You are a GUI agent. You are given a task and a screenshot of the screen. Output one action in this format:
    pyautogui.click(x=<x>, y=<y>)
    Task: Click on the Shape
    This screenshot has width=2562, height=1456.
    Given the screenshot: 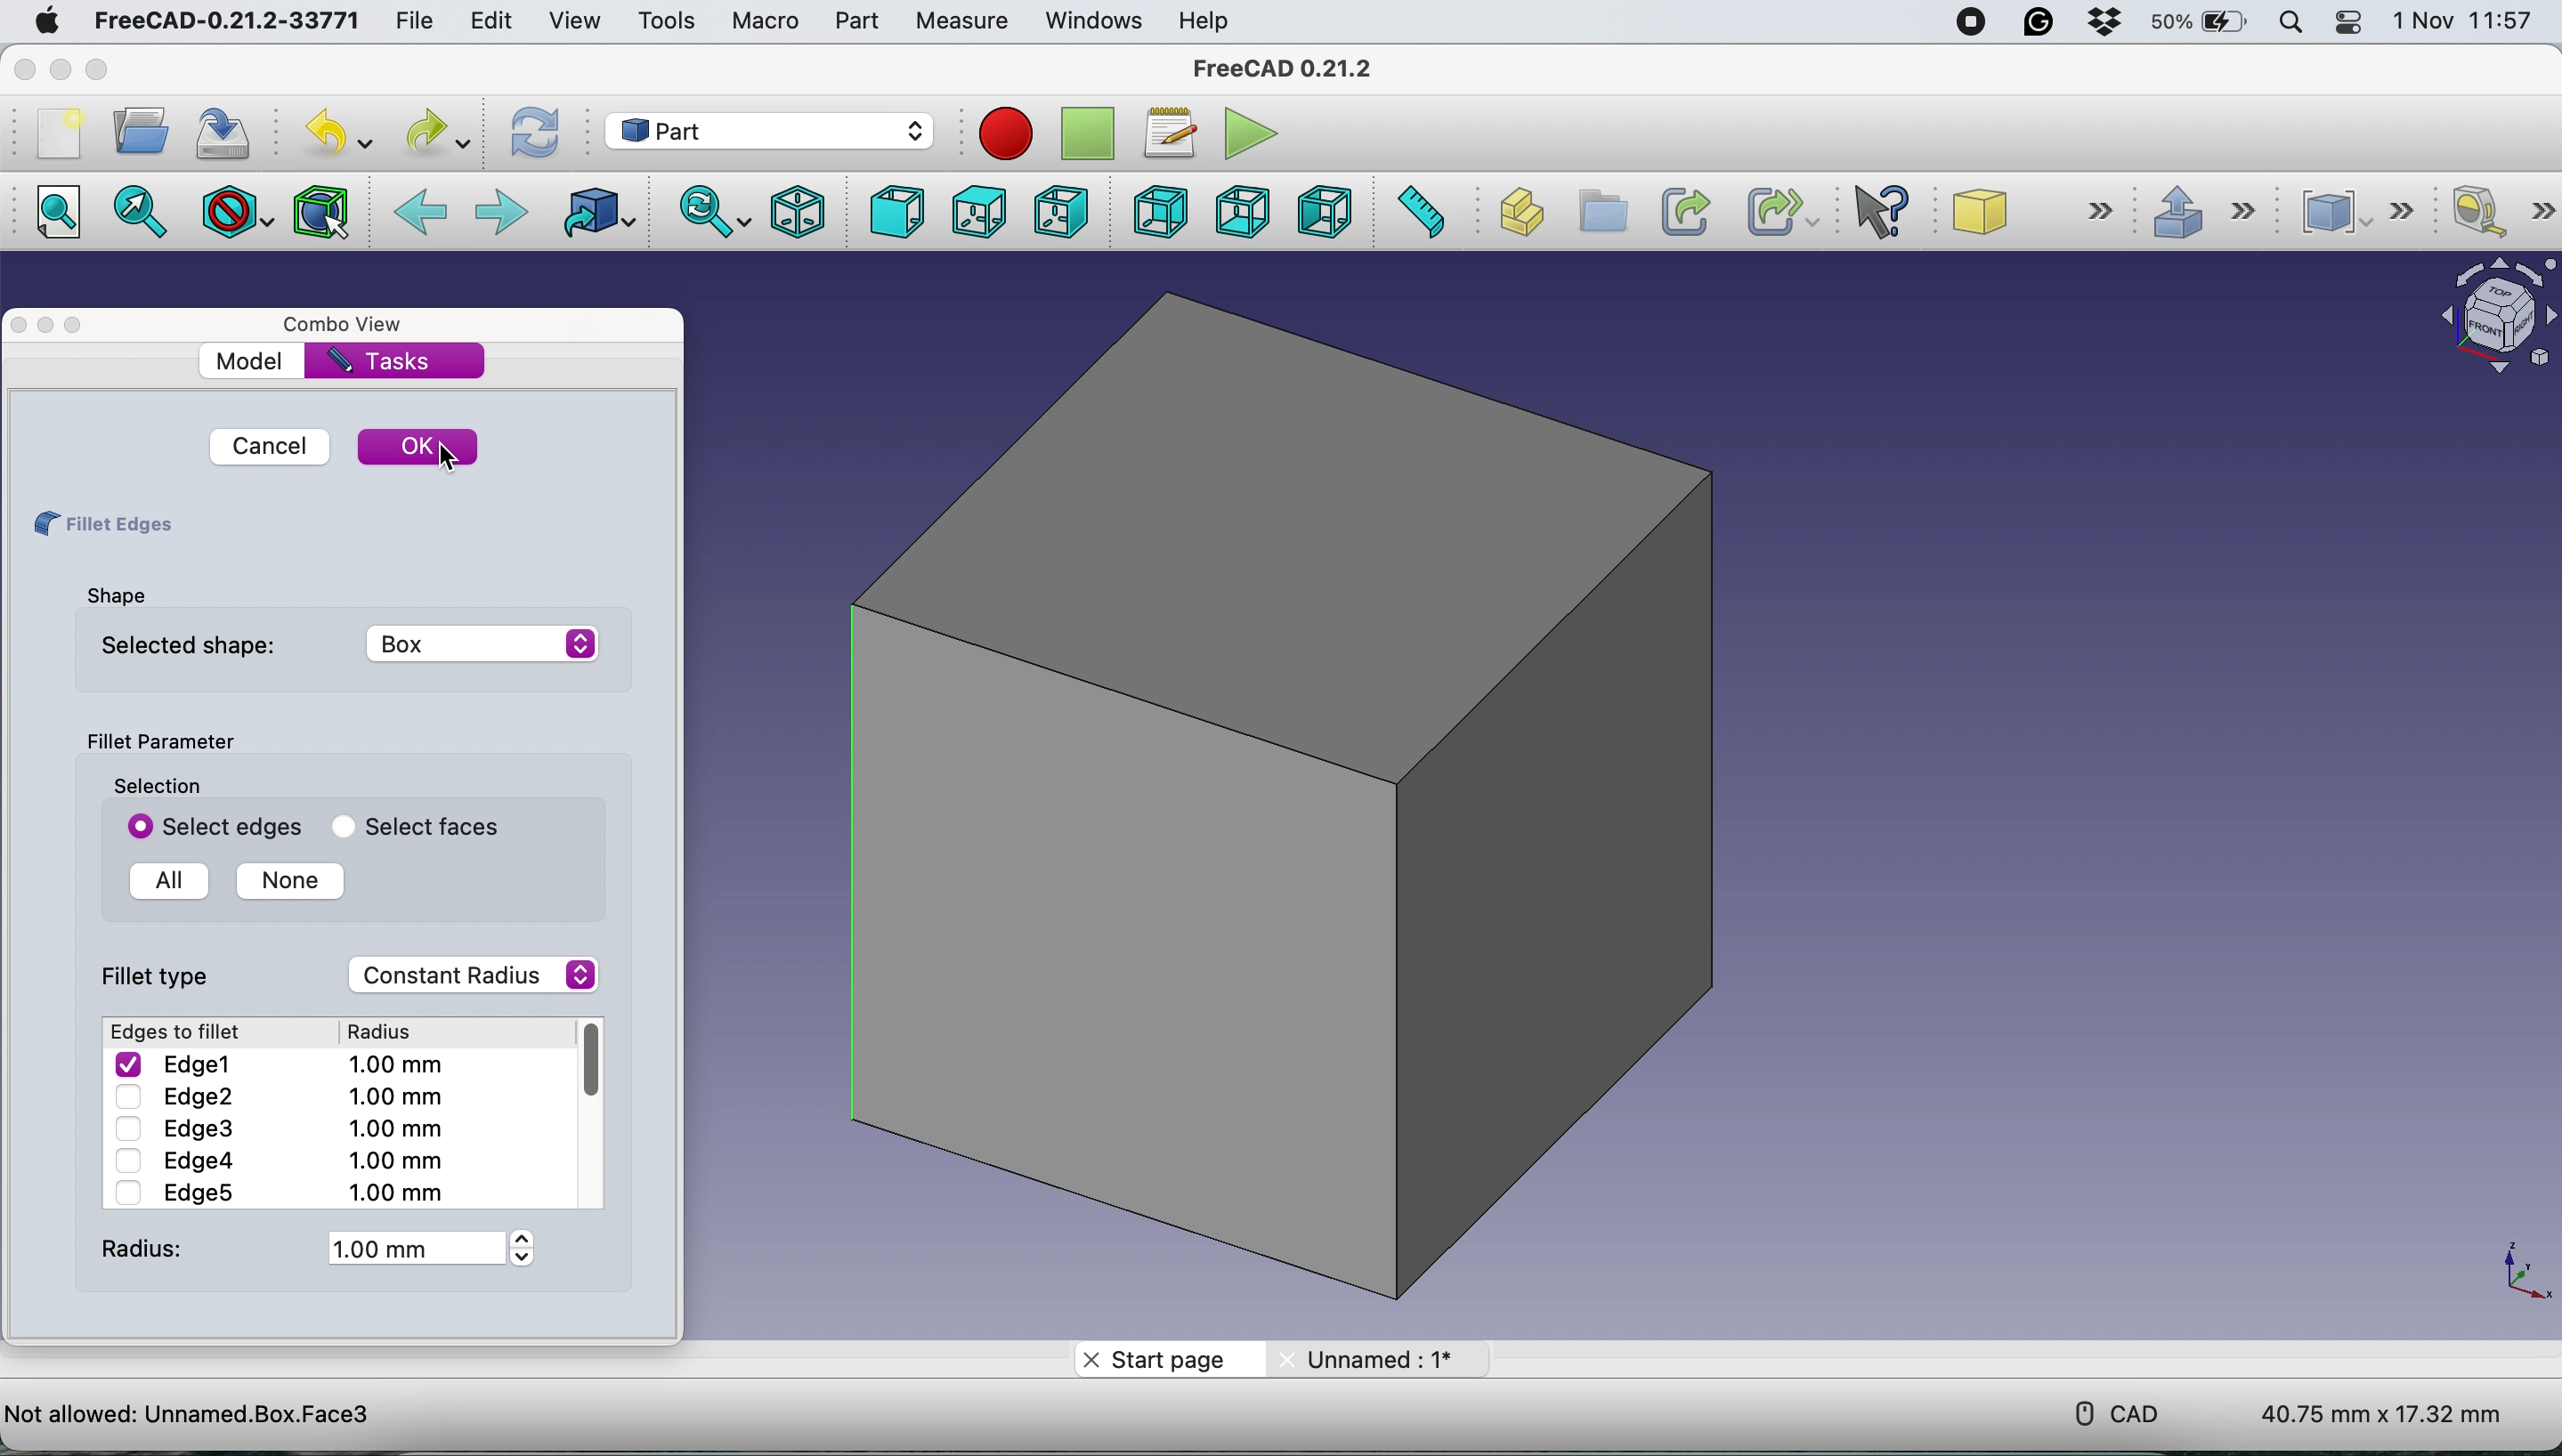 What is the action you would take?
    pyautogui.click(x=114, y=594)
    